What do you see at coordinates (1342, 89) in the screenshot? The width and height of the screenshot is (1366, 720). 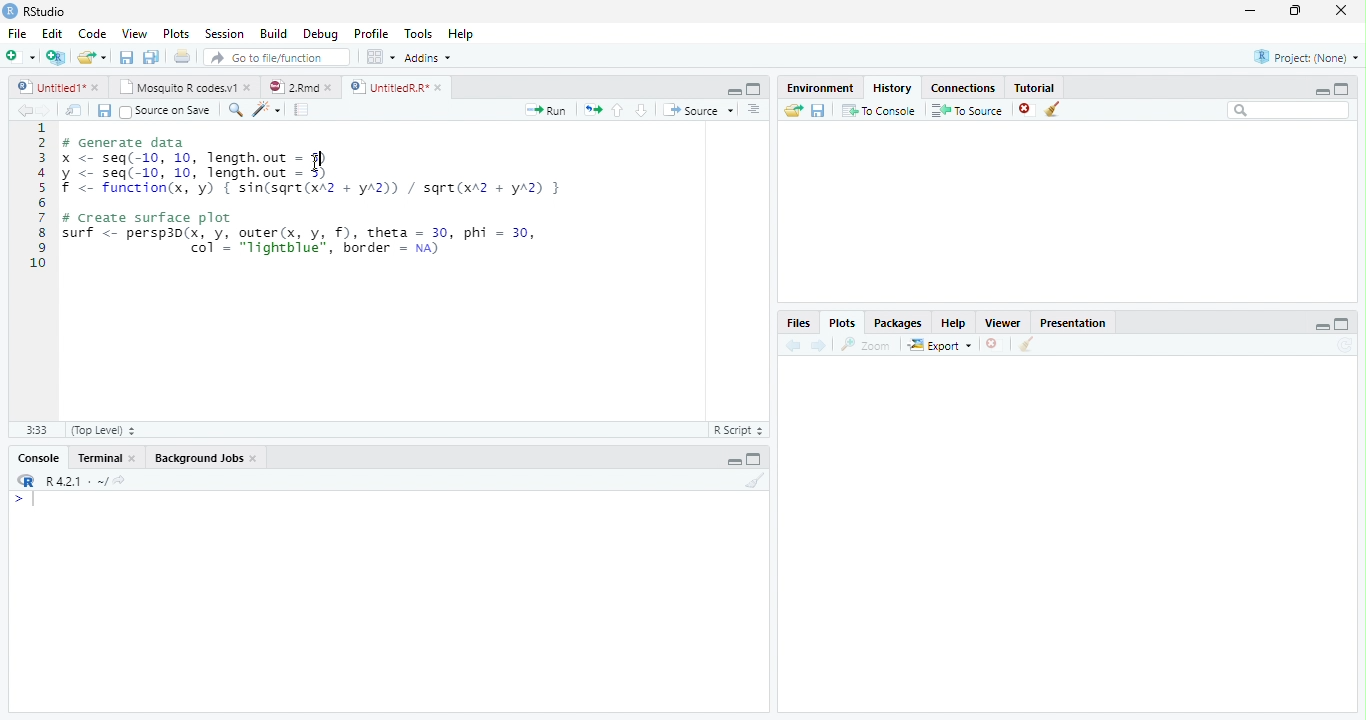 I see `maximize` at bounding box center [1342, 89].